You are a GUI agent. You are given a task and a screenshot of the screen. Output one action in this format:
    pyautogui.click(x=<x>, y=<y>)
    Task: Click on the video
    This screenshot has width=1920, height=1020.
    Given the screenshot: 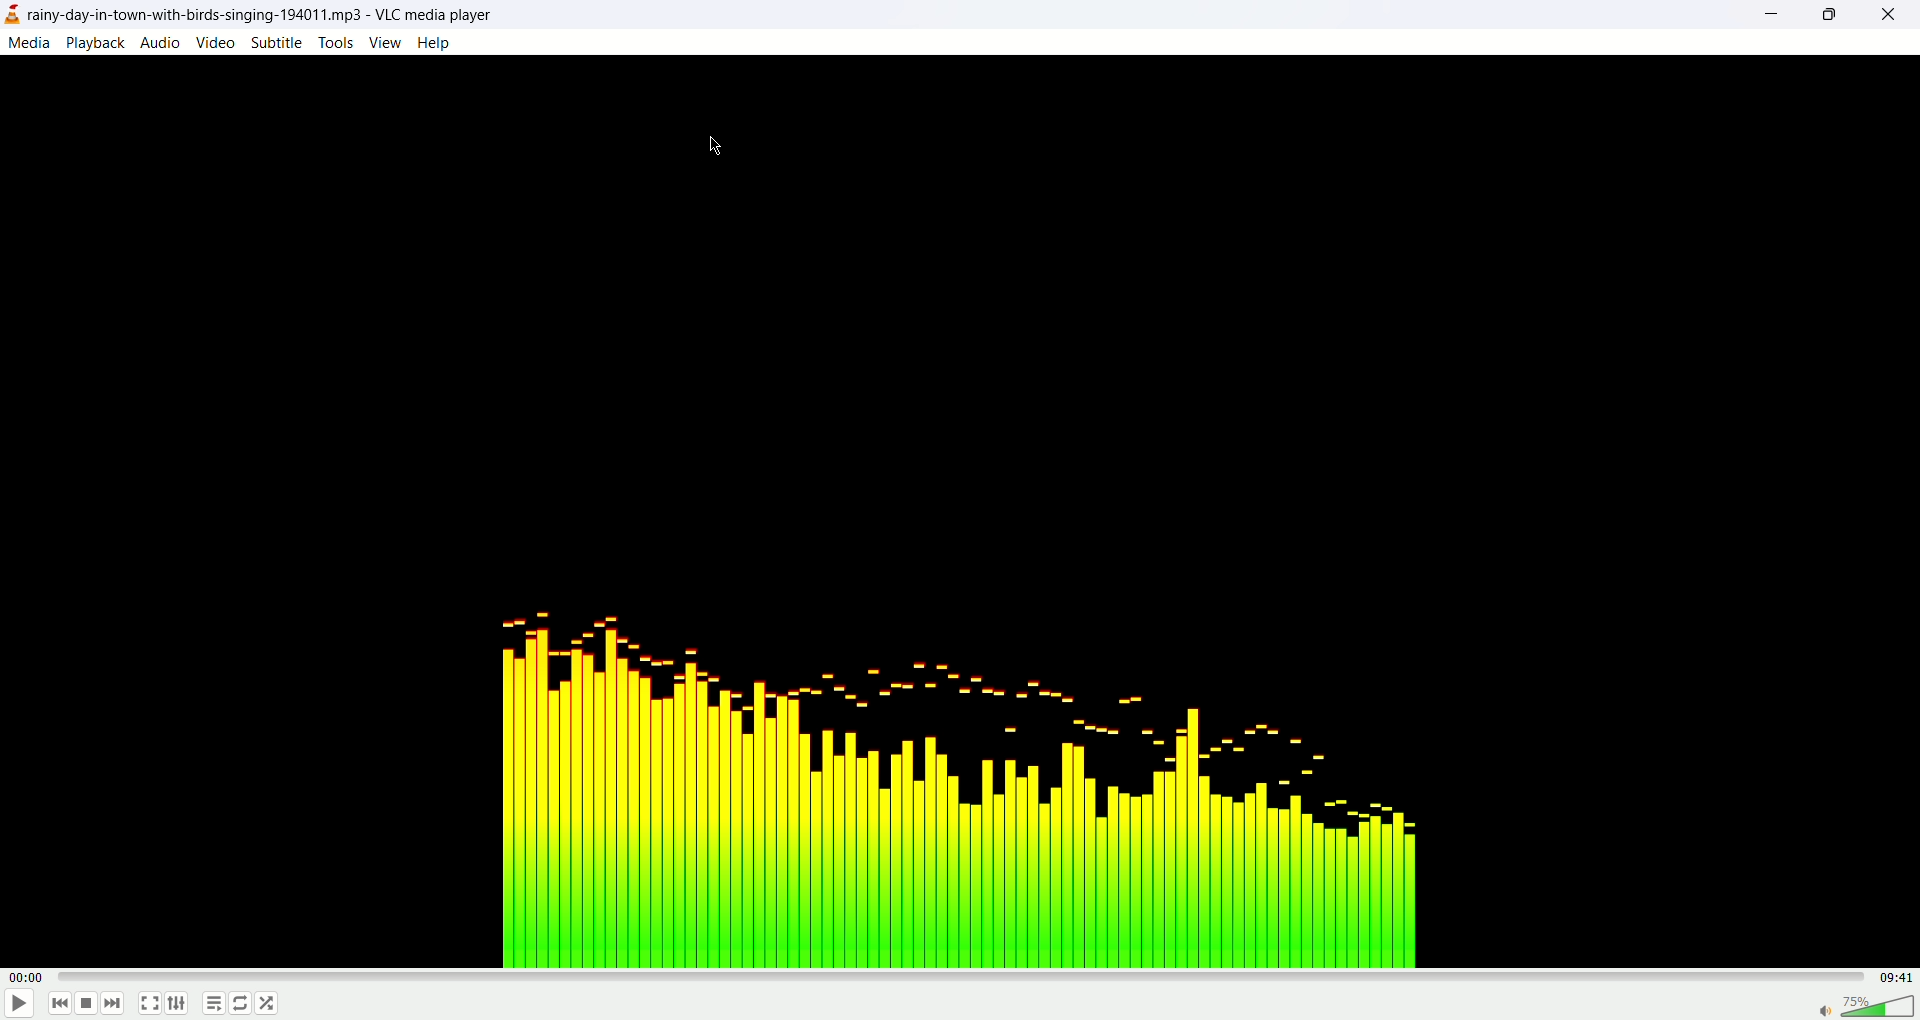 What is the action you would take?
    pyautogui.click(x=216, y=41)
    